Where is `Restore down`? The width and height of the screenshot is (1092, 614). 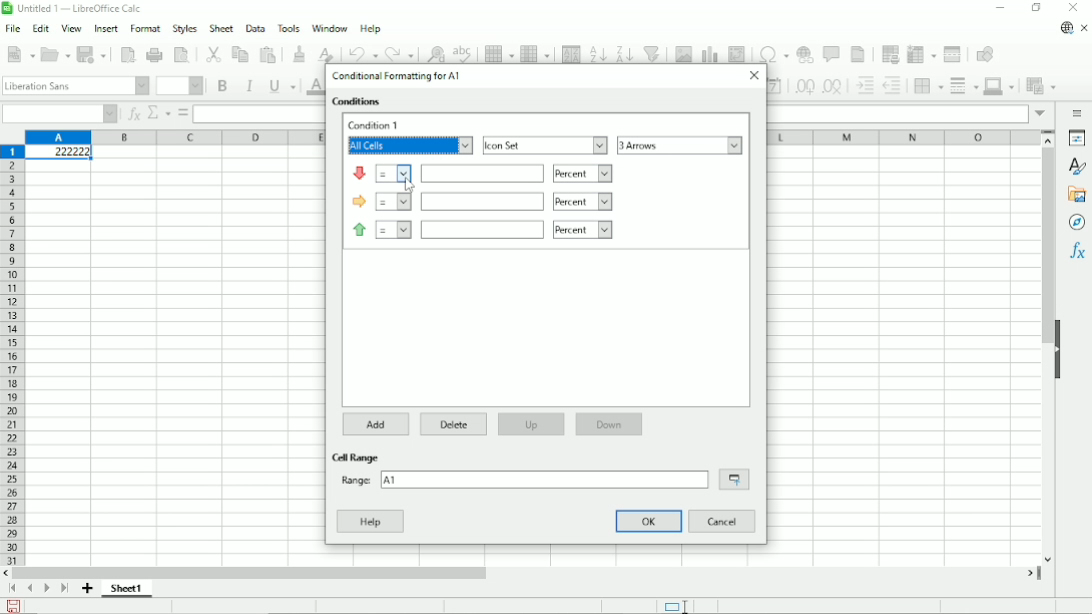
Restore down is located at coordinates (1035, 8).